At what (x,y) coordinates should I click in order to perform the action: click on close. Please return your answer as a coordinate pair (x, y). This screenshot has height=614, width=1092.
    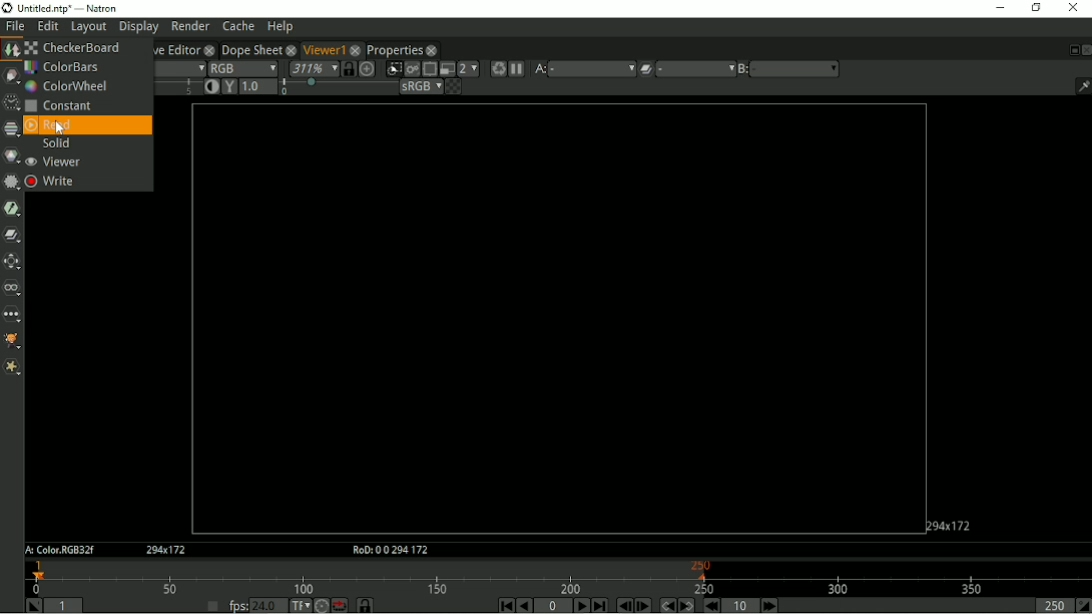
    Looking at the image, I should click on (432, 50).